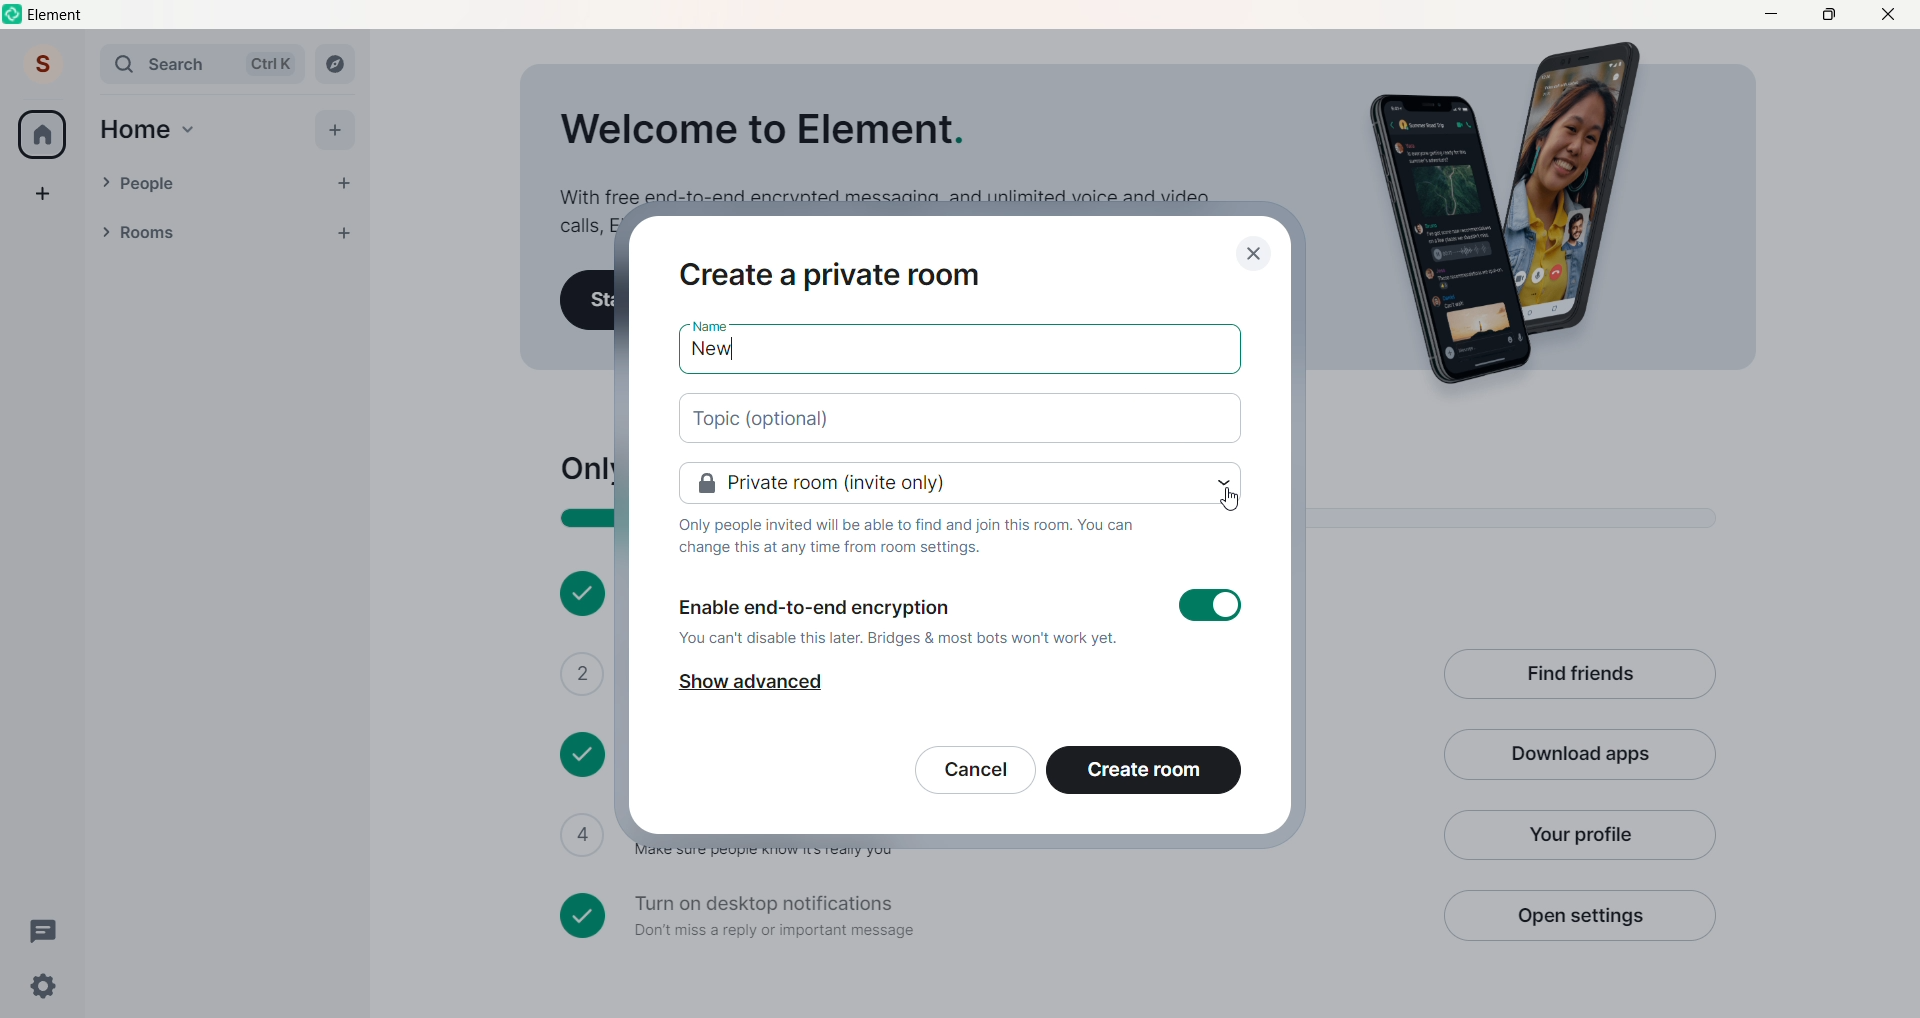  I want to click on Maximize, so click(1828, 13).